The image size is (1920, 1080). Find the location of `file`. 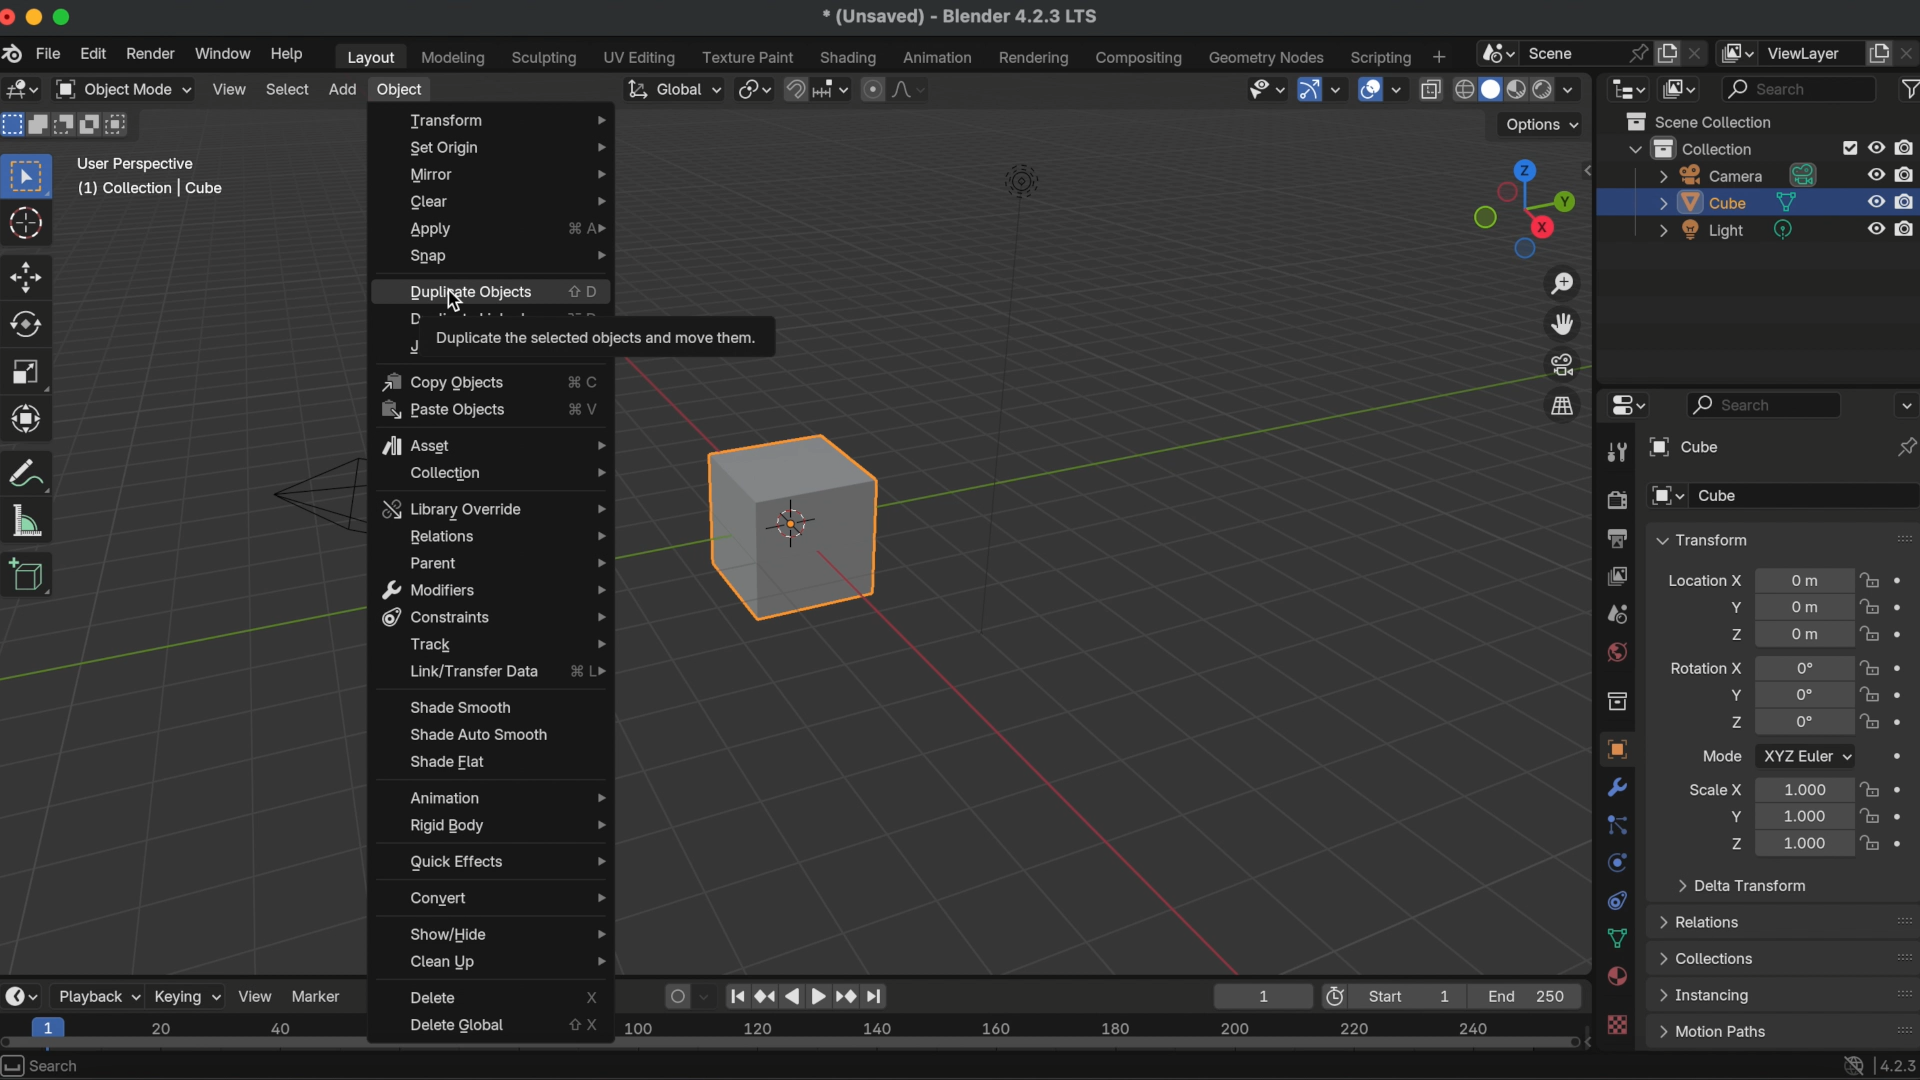

file is located at coordinates (47, 54).